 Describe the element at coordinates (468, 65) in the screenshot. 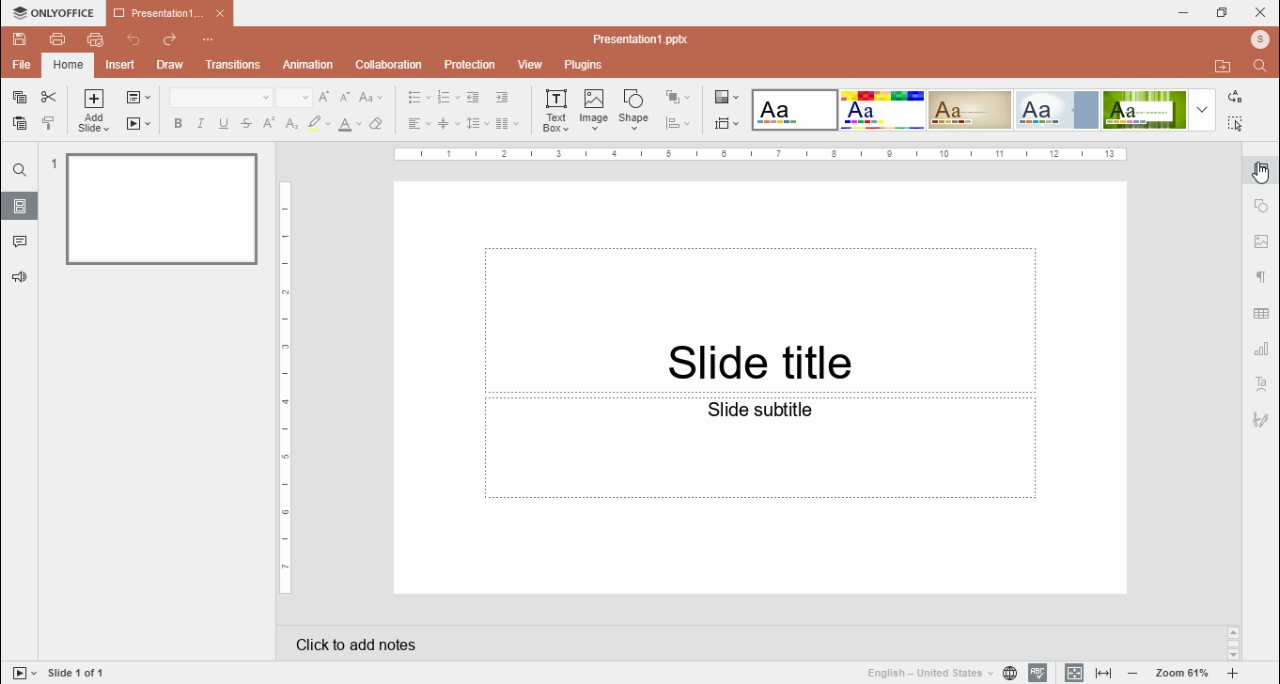

I see `protection` at that location.